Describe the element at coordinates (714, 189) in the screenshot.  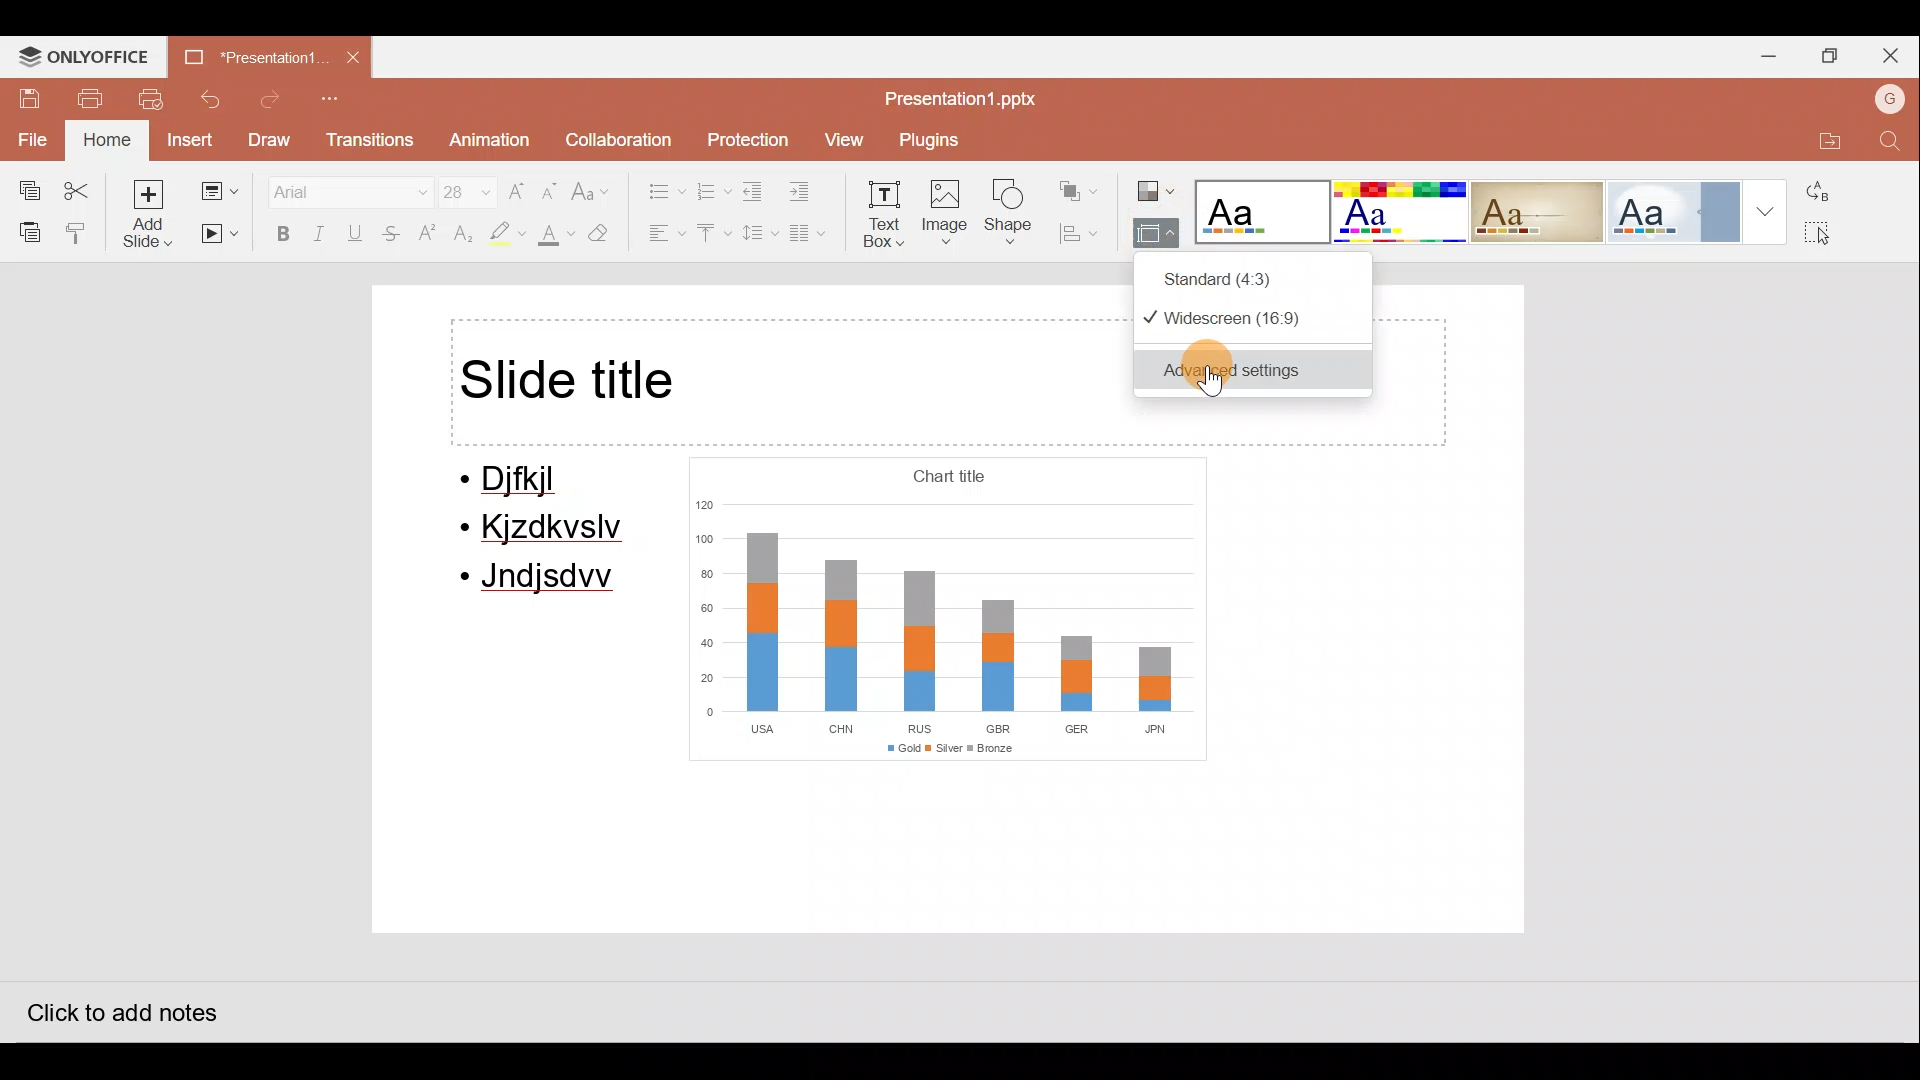
I see `Numbering` at that location.